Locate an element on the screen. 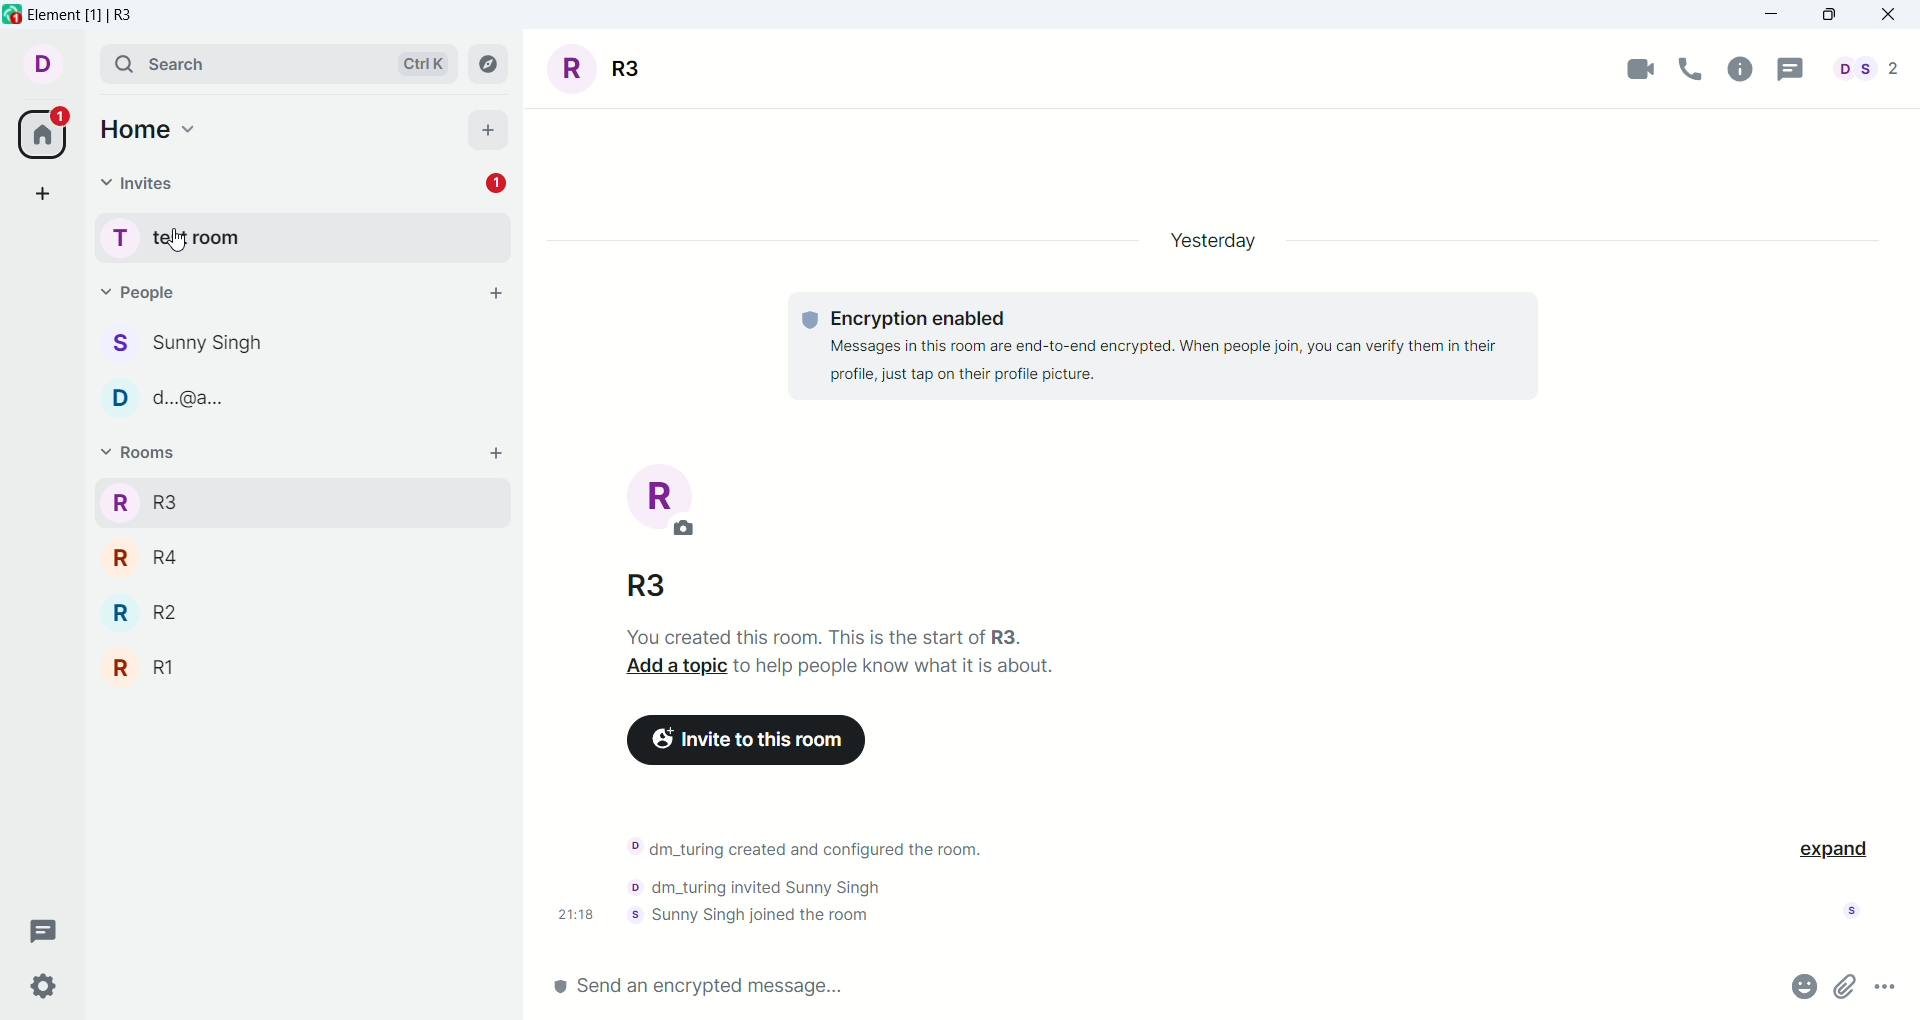  send message is located at coordinates (1163, 986).